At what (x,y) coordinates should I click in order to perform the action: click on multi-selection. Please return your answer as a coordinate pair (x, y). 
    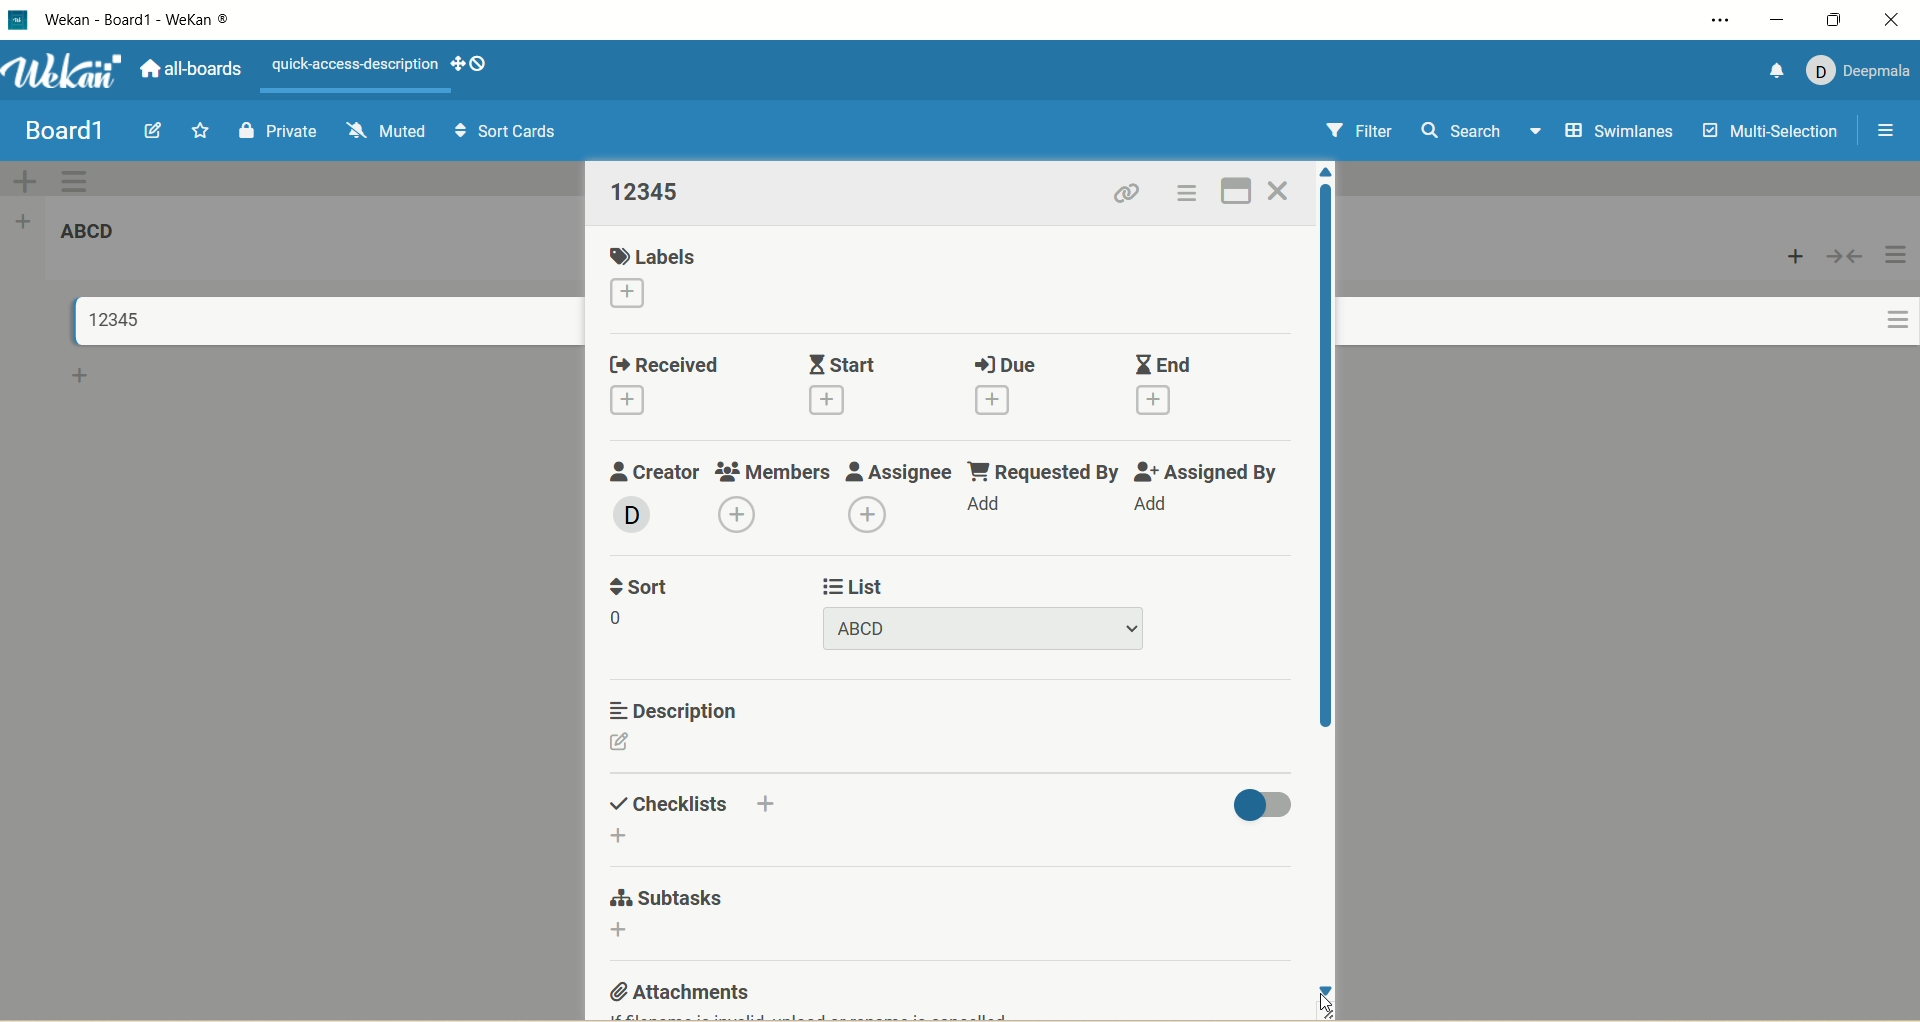
    Looking at the image, I should click on (1767, 132).